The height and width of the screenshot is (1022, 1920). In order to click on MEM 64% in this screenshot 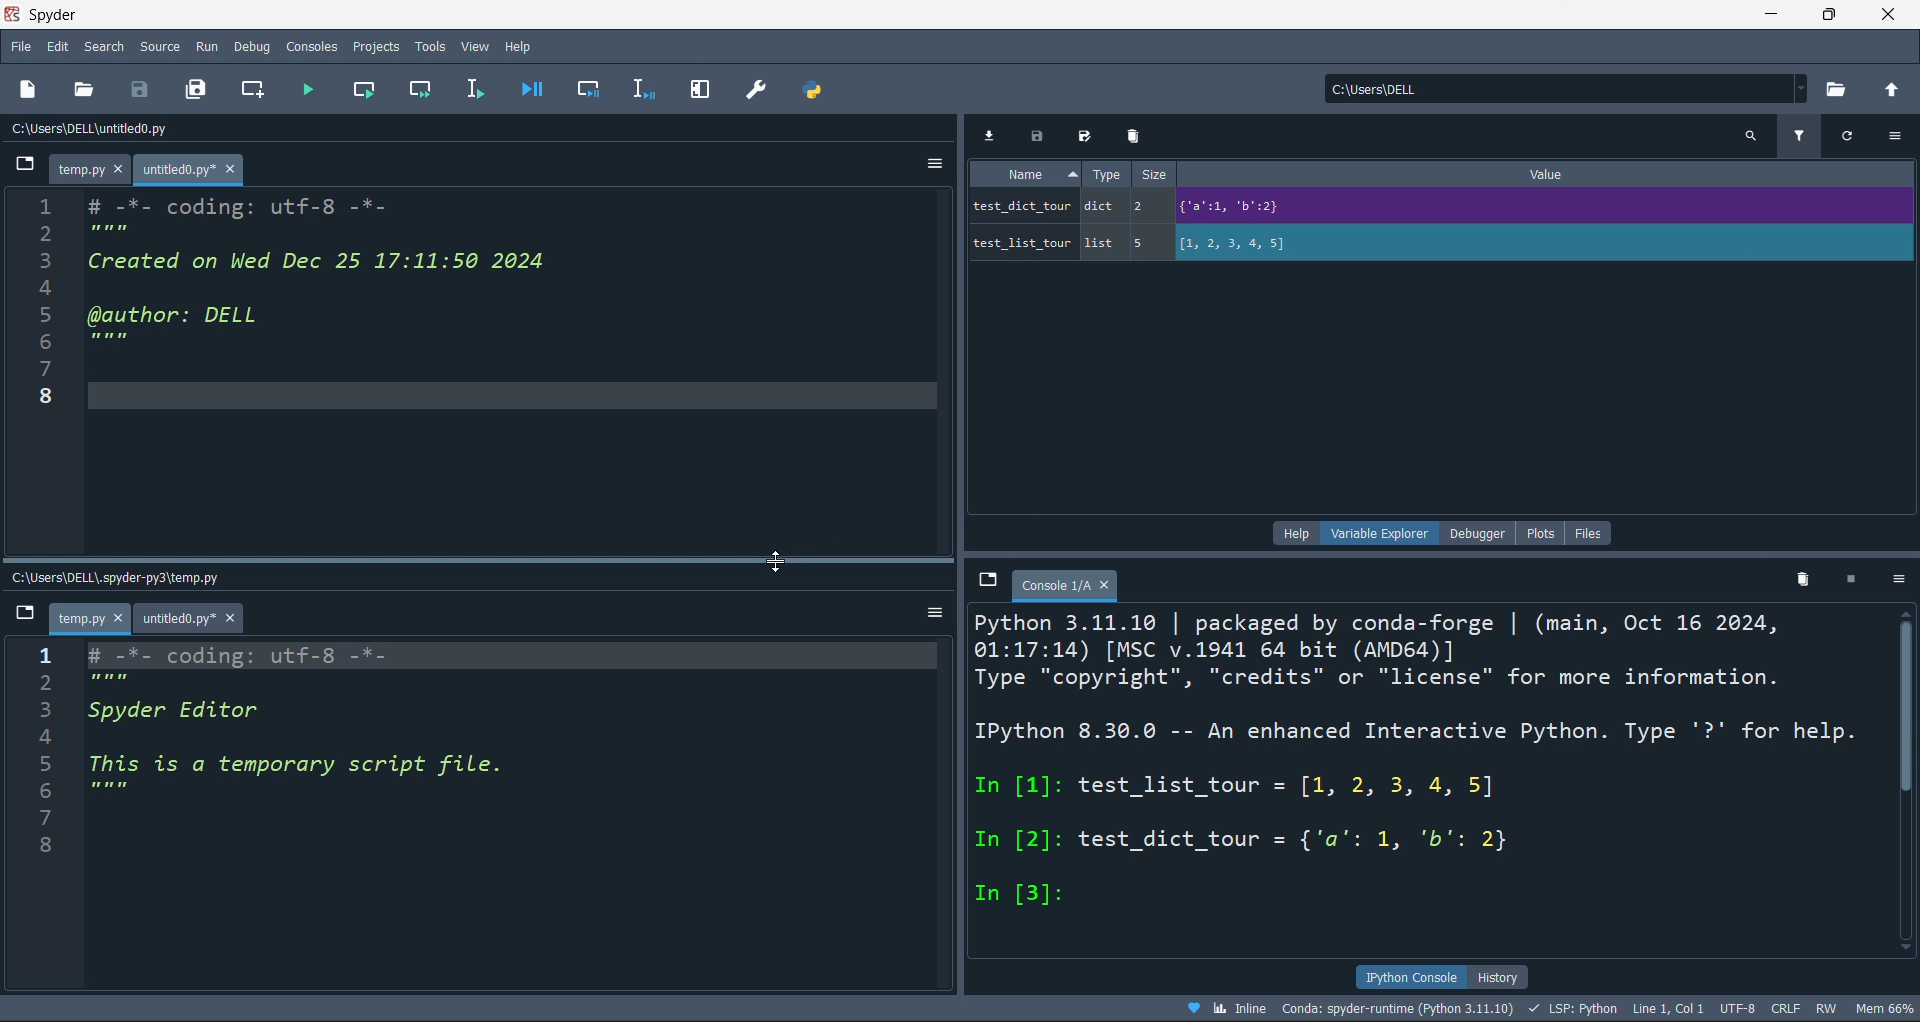, I will do `click(1889, 1007)`.